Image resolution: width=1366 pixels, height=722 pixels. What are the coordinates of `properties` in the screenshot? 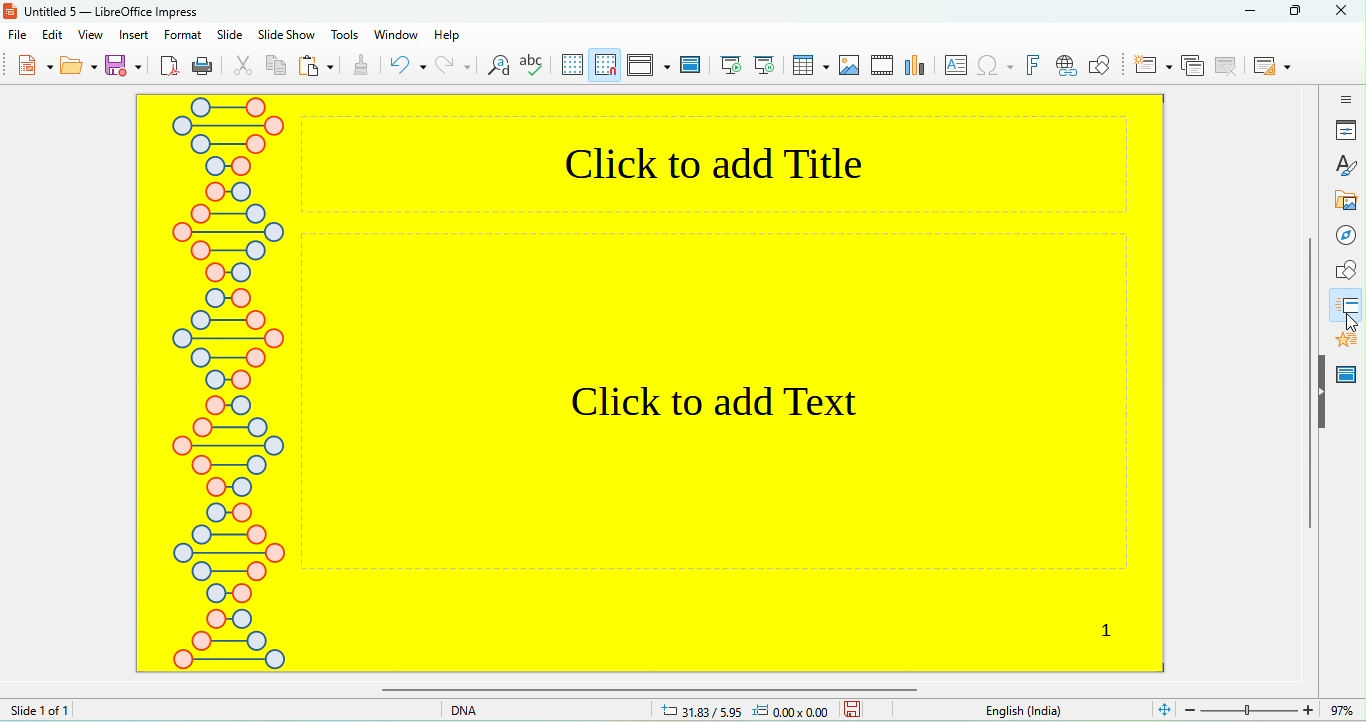 It's located at (1340, 132).